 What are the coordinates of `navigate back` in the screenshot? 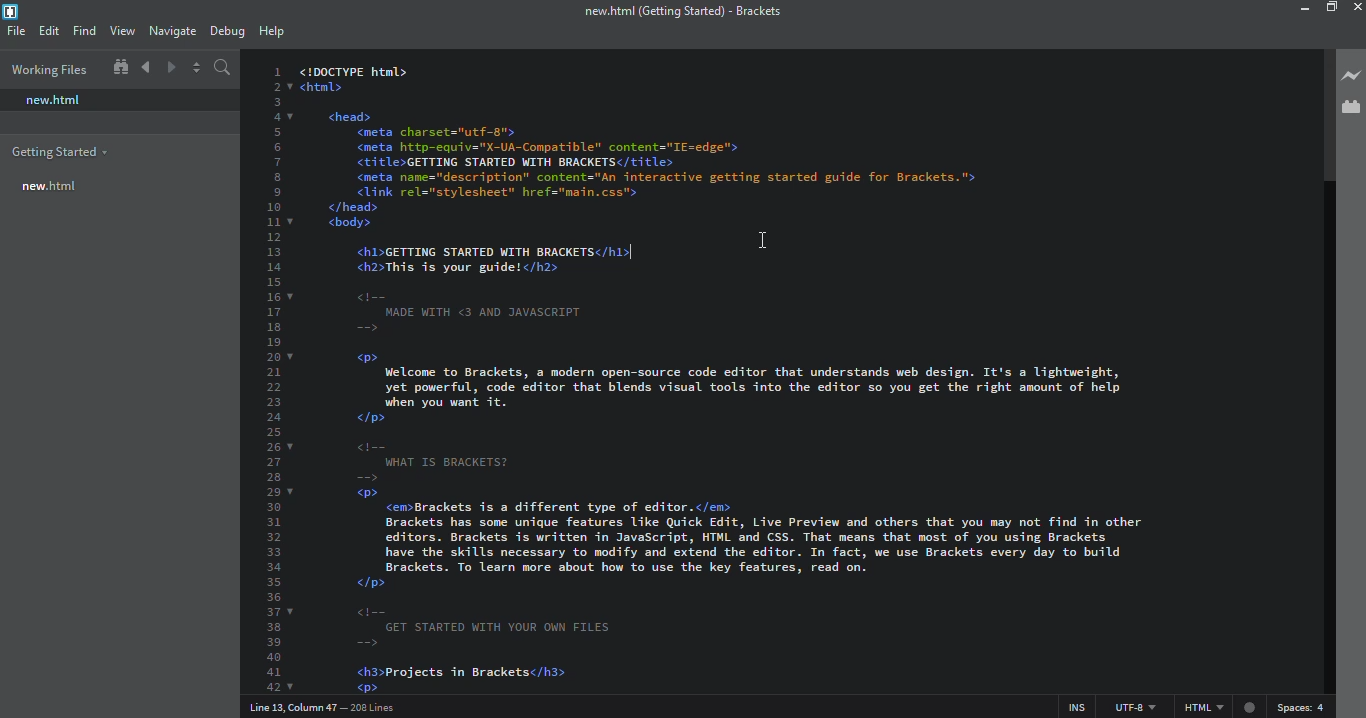 It's located at (147, 68).